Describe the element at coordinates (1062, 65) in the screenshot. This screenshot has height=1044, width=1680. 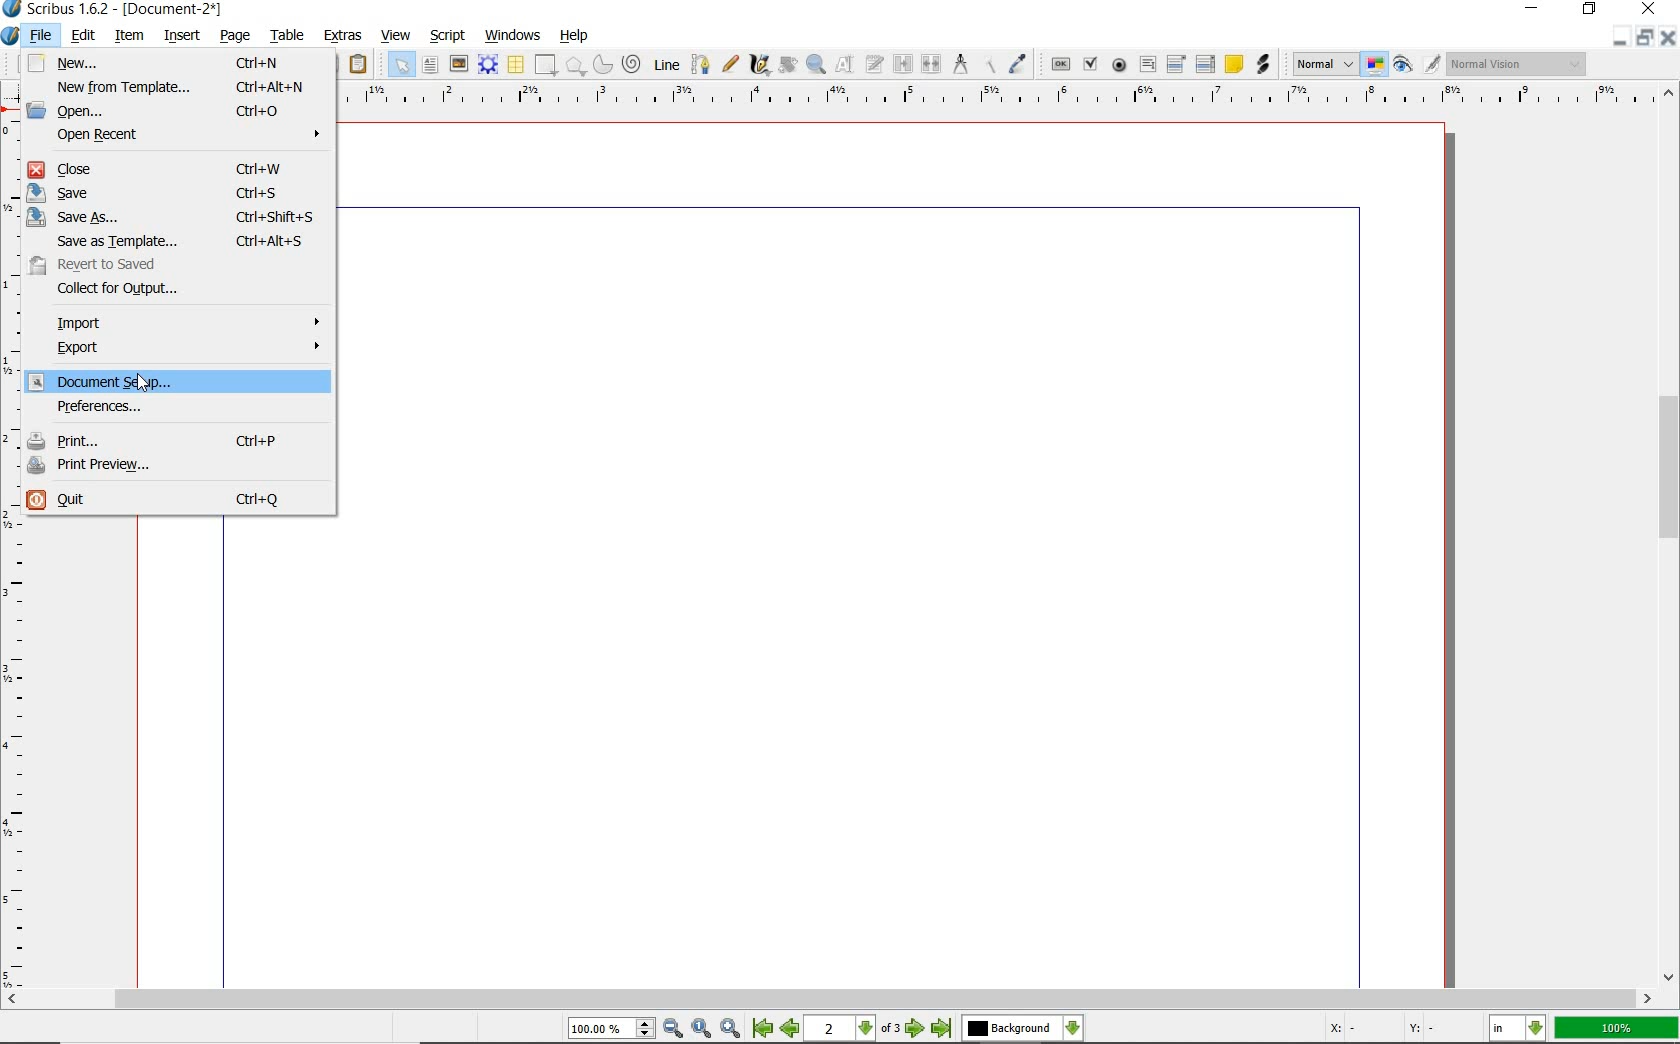
I see `pdf push button` at that location.